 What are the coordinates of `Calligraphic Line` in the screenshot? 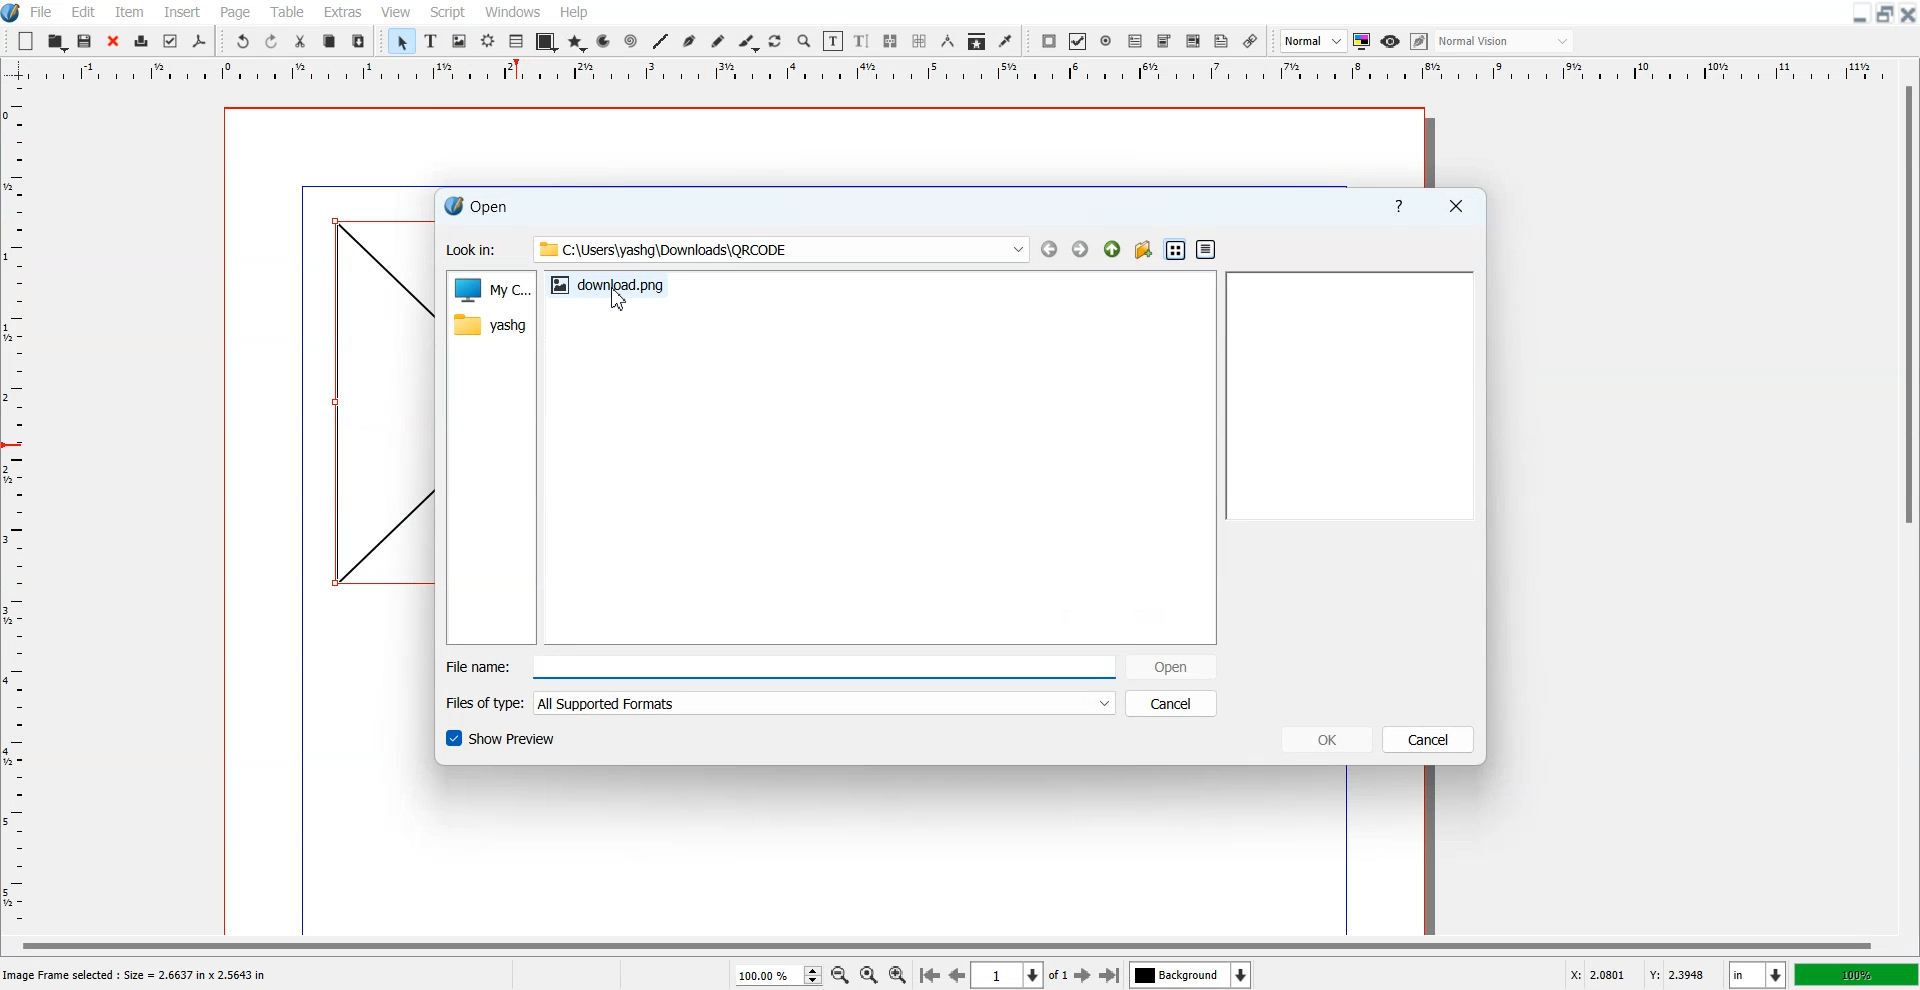 It's located at (747, 42).